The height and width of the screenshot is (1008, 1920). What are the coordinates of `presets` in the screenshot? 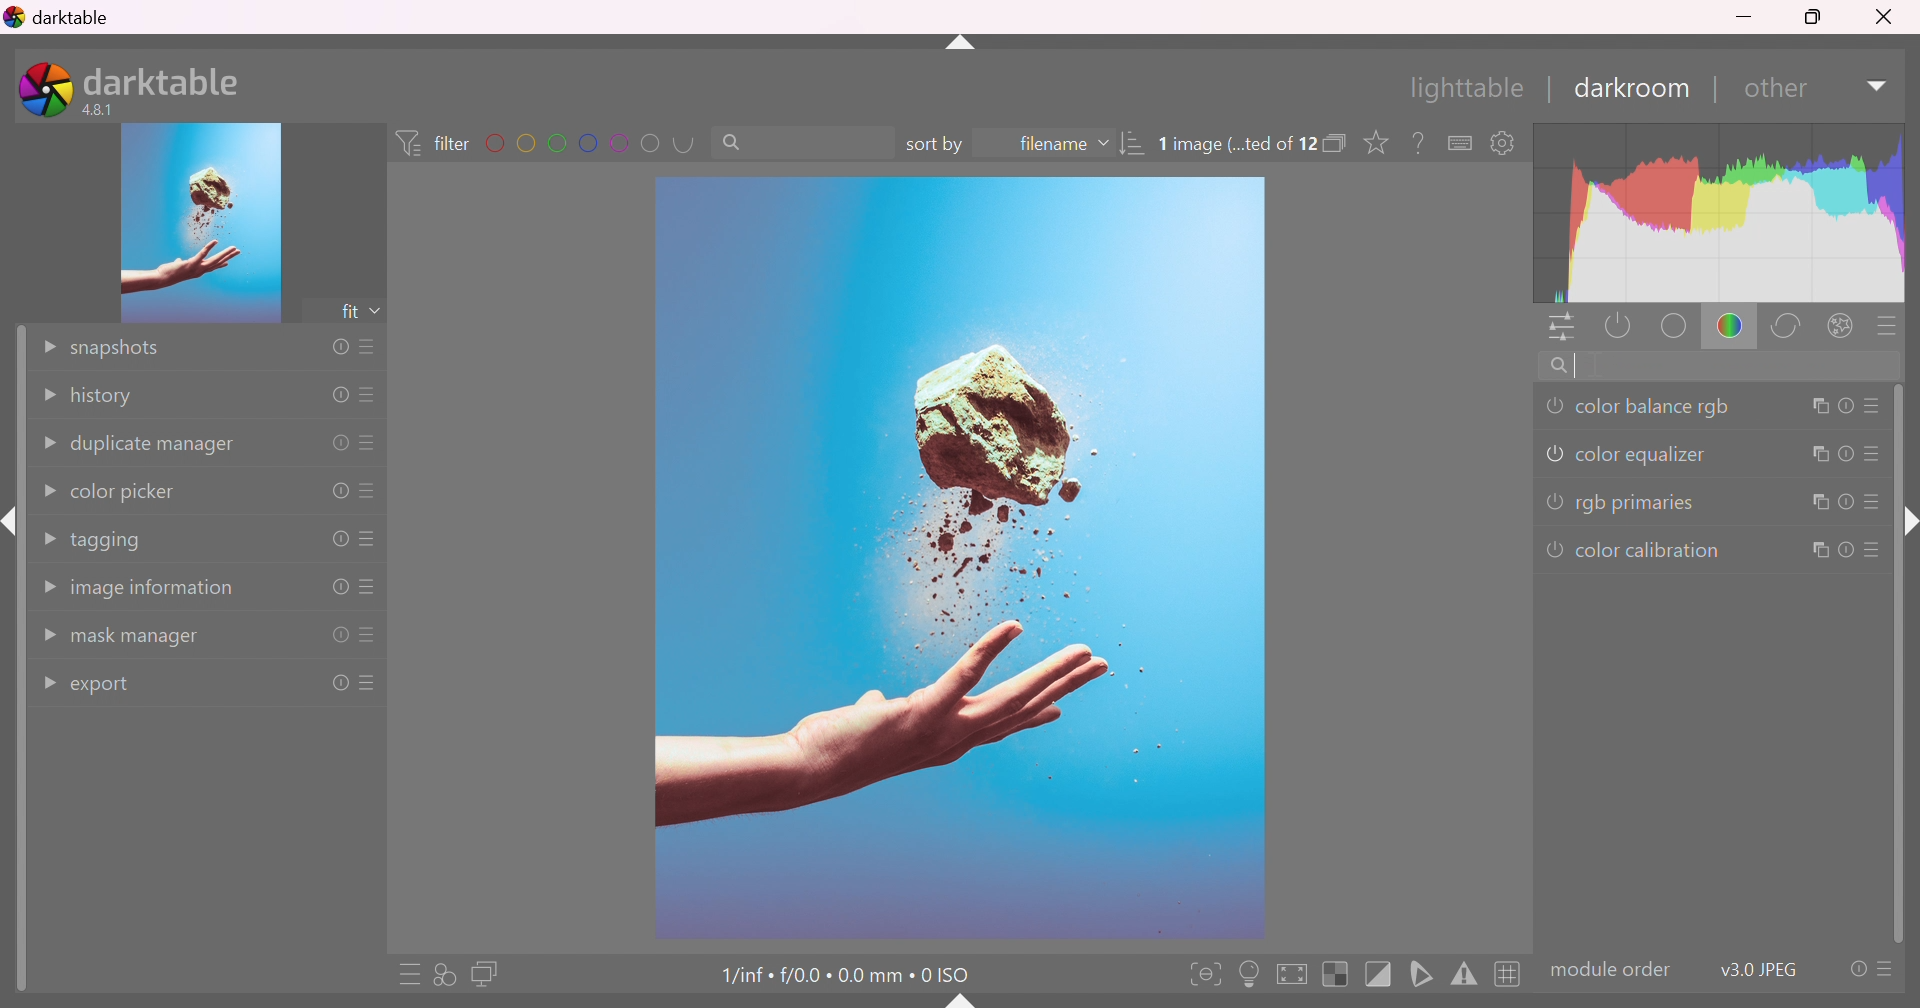 It's located at (370, 588).